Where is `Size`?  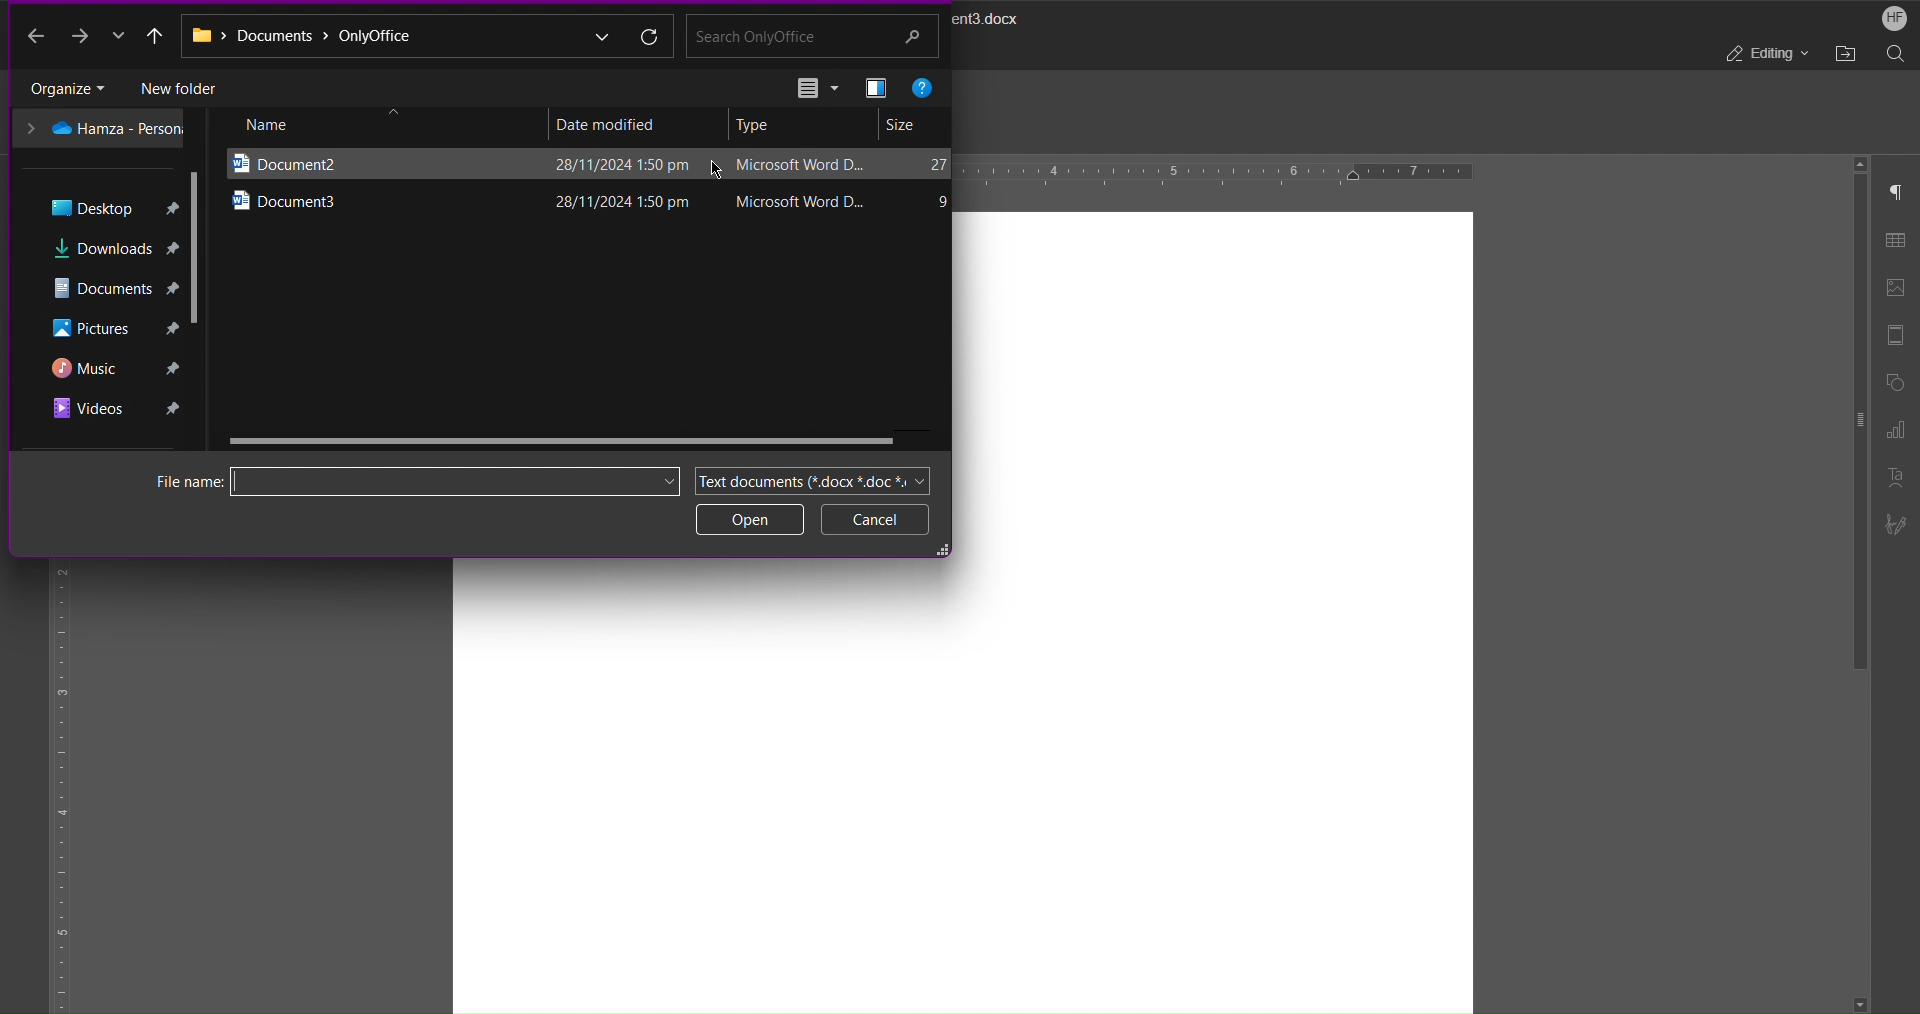 Size is located at coordinates (905, 126).